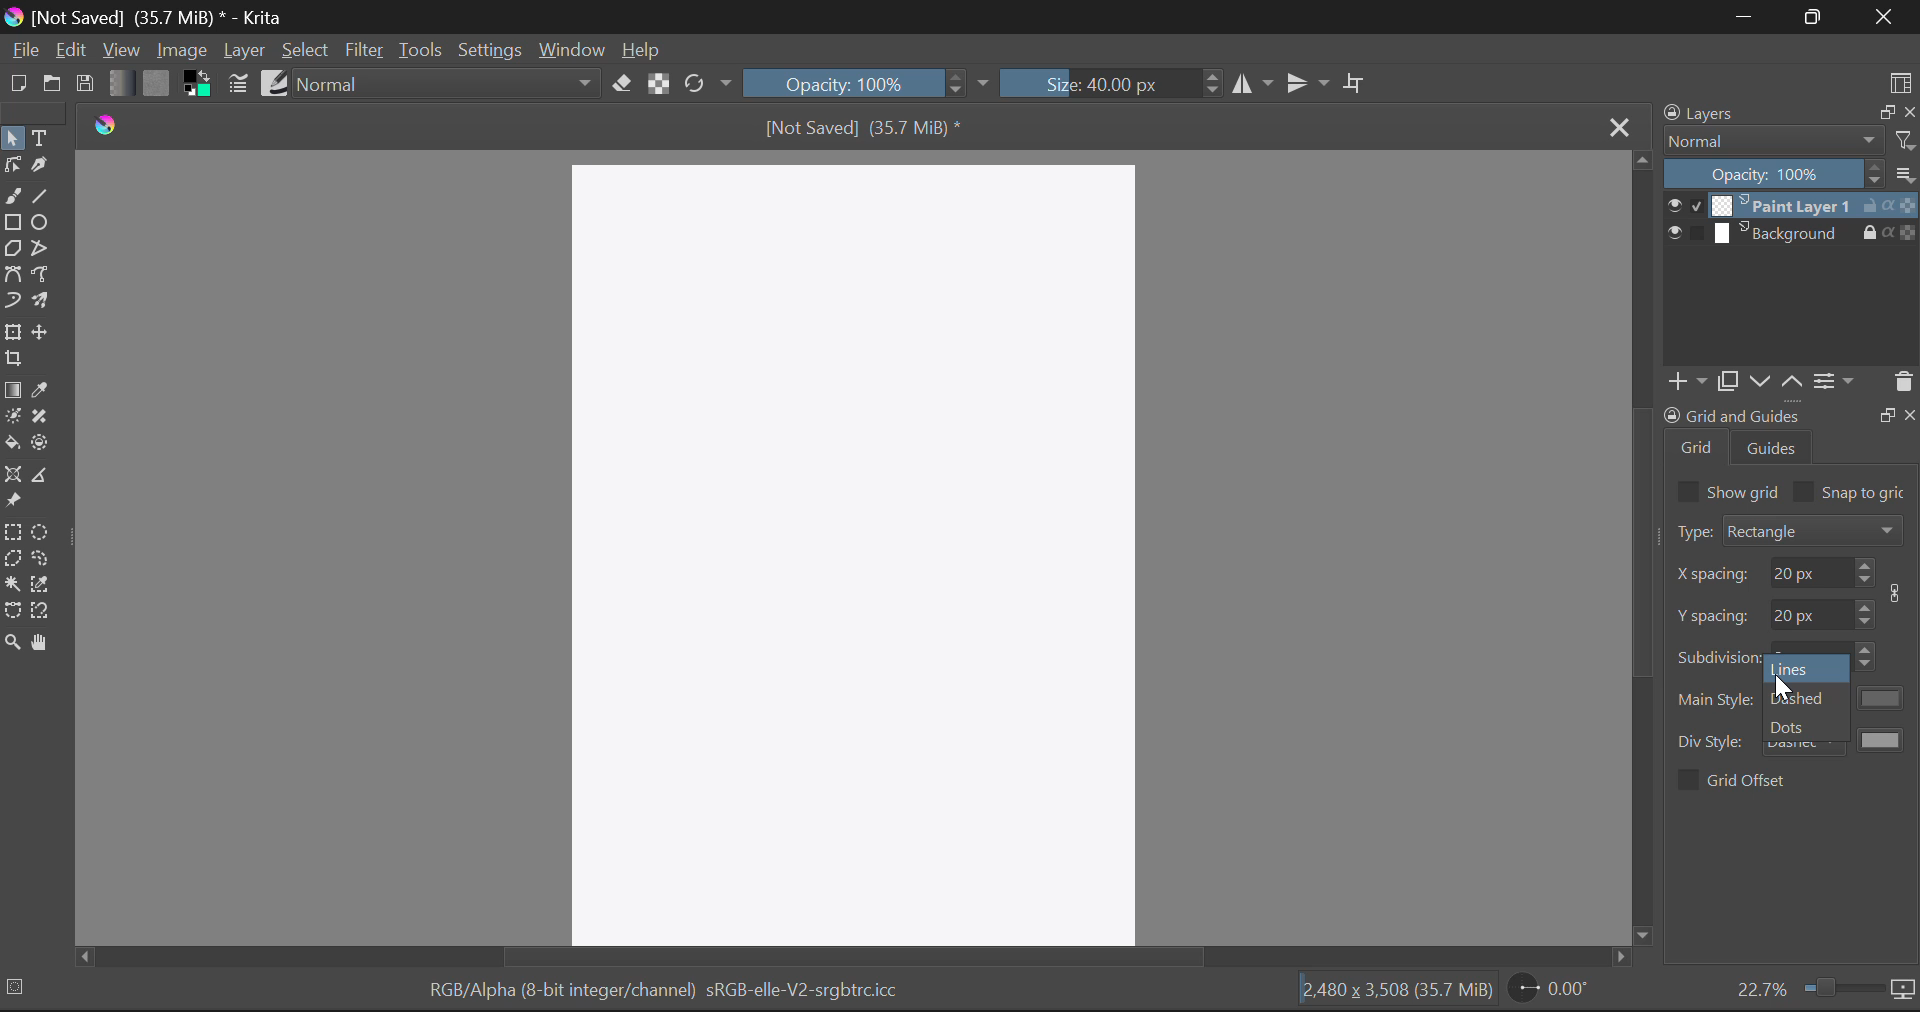 The width and height of the screenshot is (1920, 1012). What do you see at coordinates (1714, 575) in the screenshot?
I see `spacing x` at bounding box center [1714, 575].